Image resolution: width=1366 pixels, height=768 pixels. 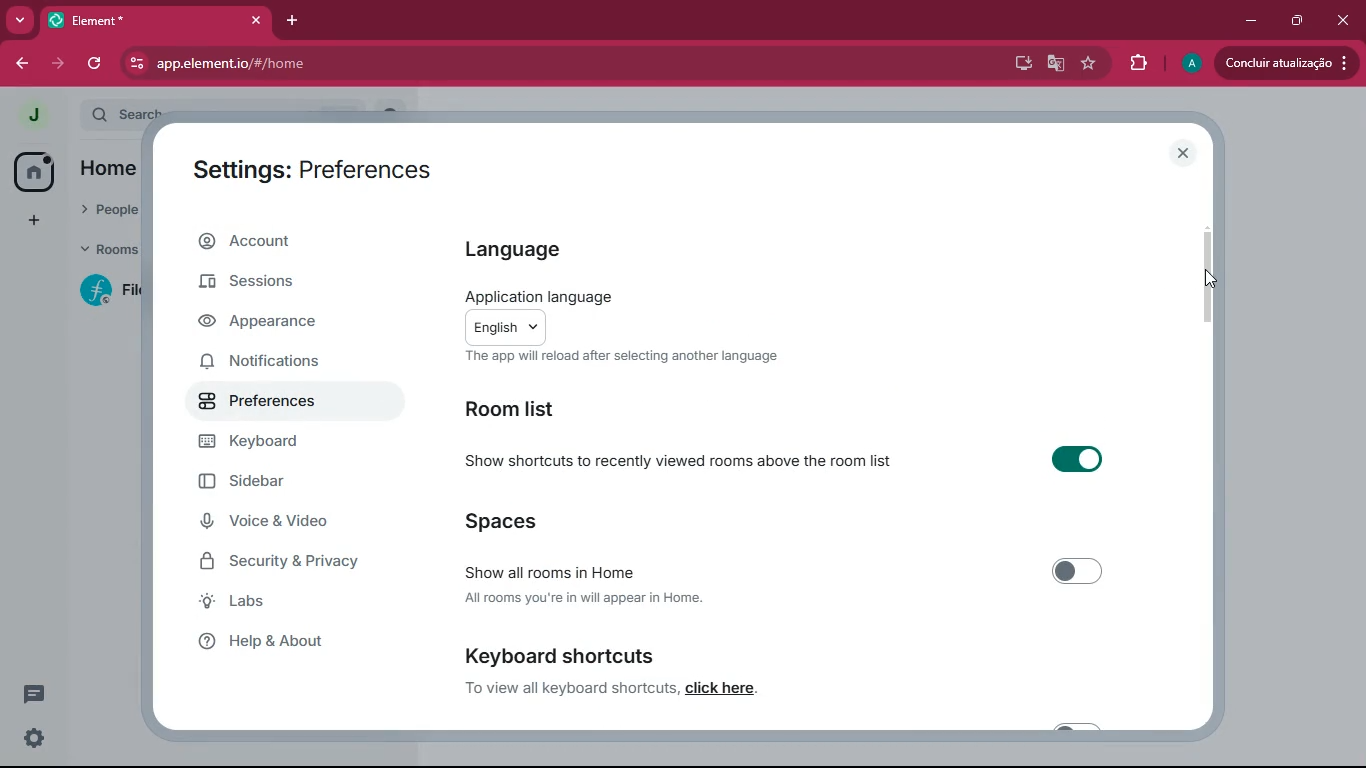 What do you see at coordinates (510, 522) in the screenshot?
I see `spaces` at bounding box center [510, 522].